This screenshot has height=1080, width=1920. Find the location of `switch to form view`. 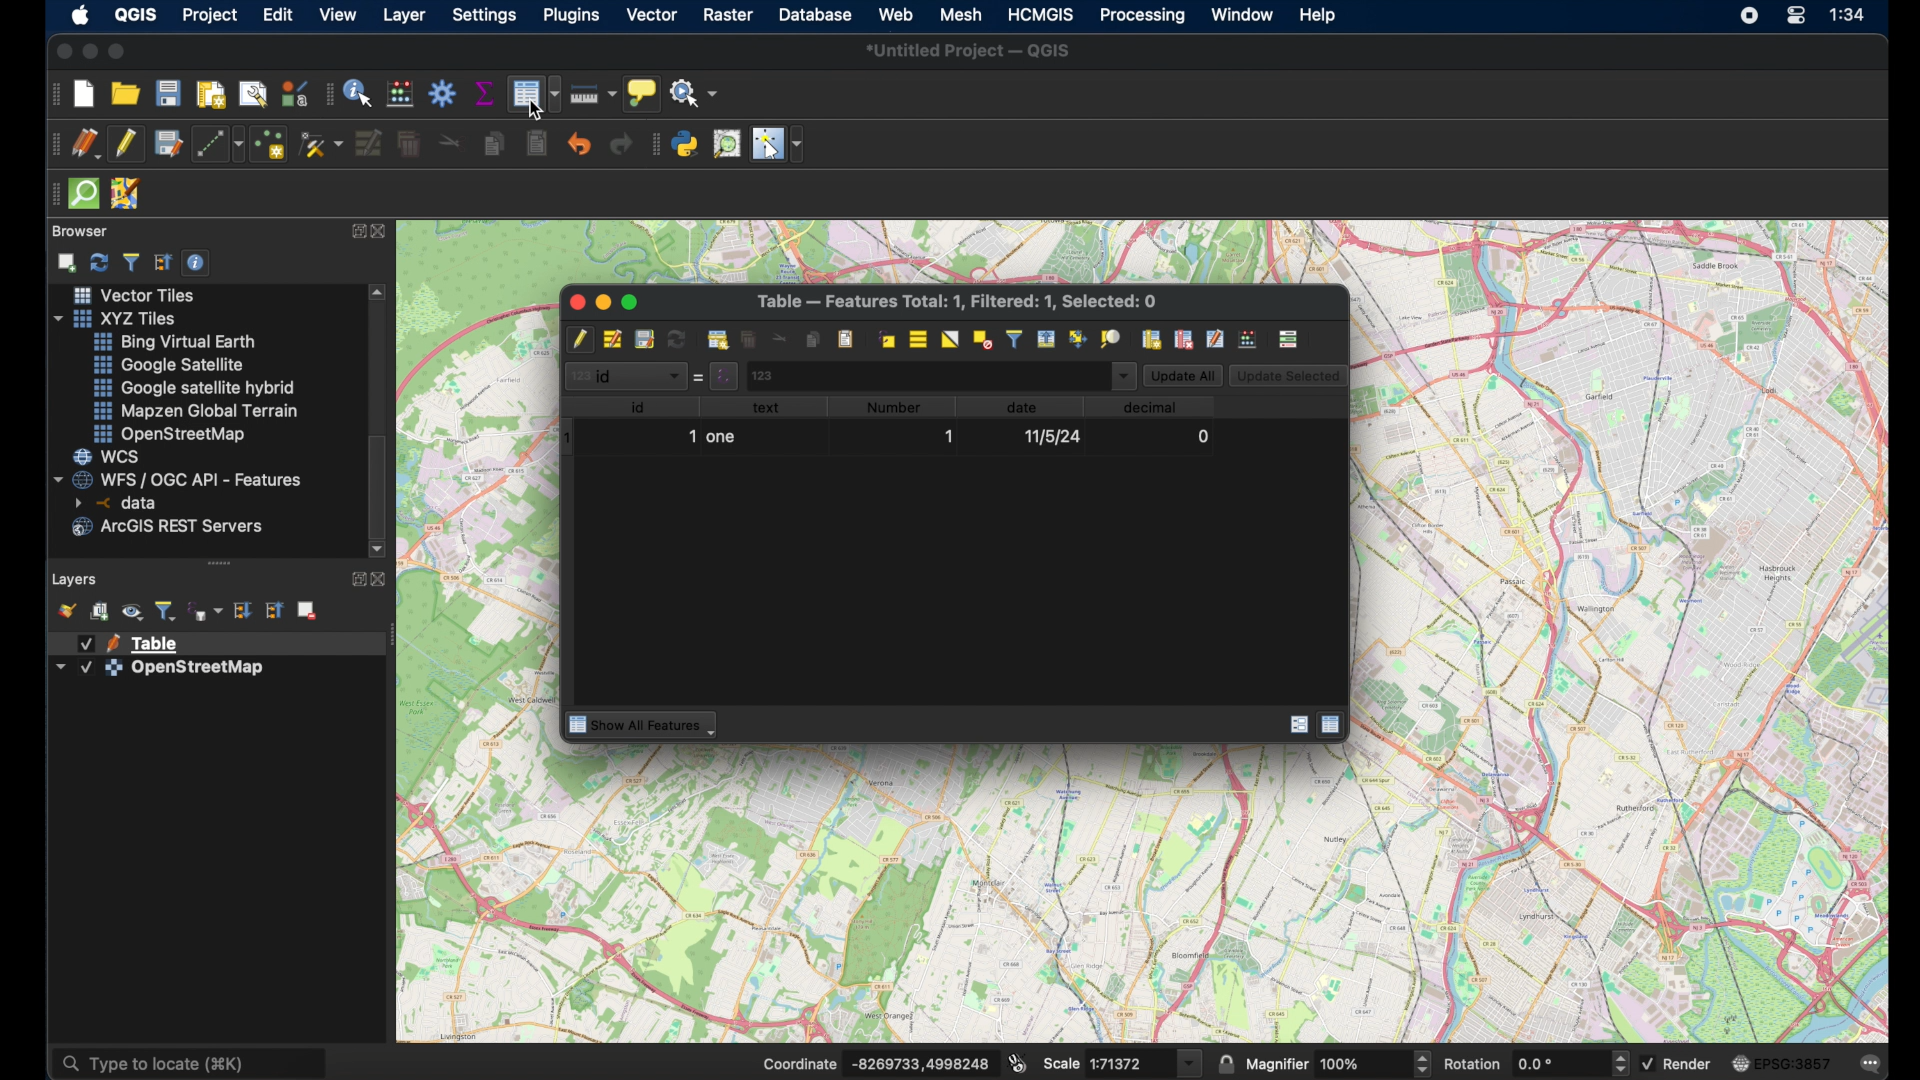

switch to form view is located at coordinates (1295, 725).